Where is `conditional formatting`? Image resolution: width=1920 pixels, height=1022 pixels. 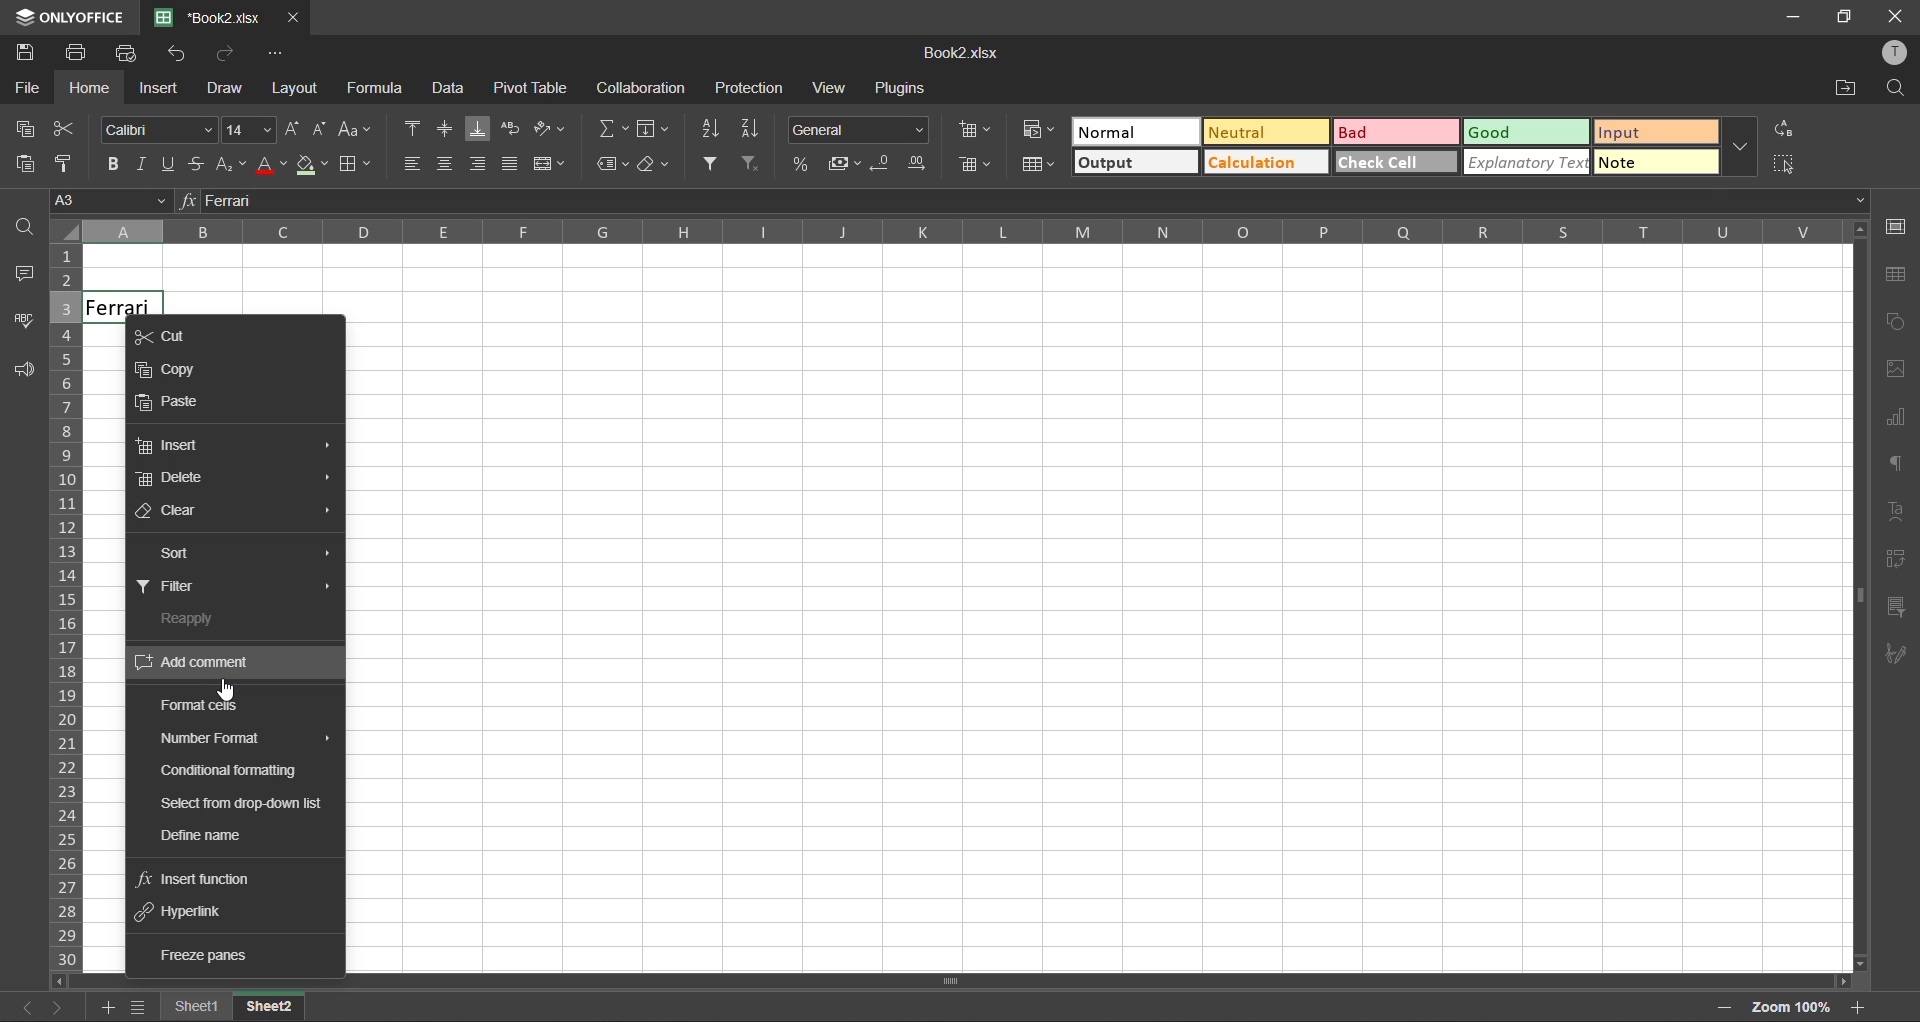
conditional formatting is located at coordinates (235, 769).